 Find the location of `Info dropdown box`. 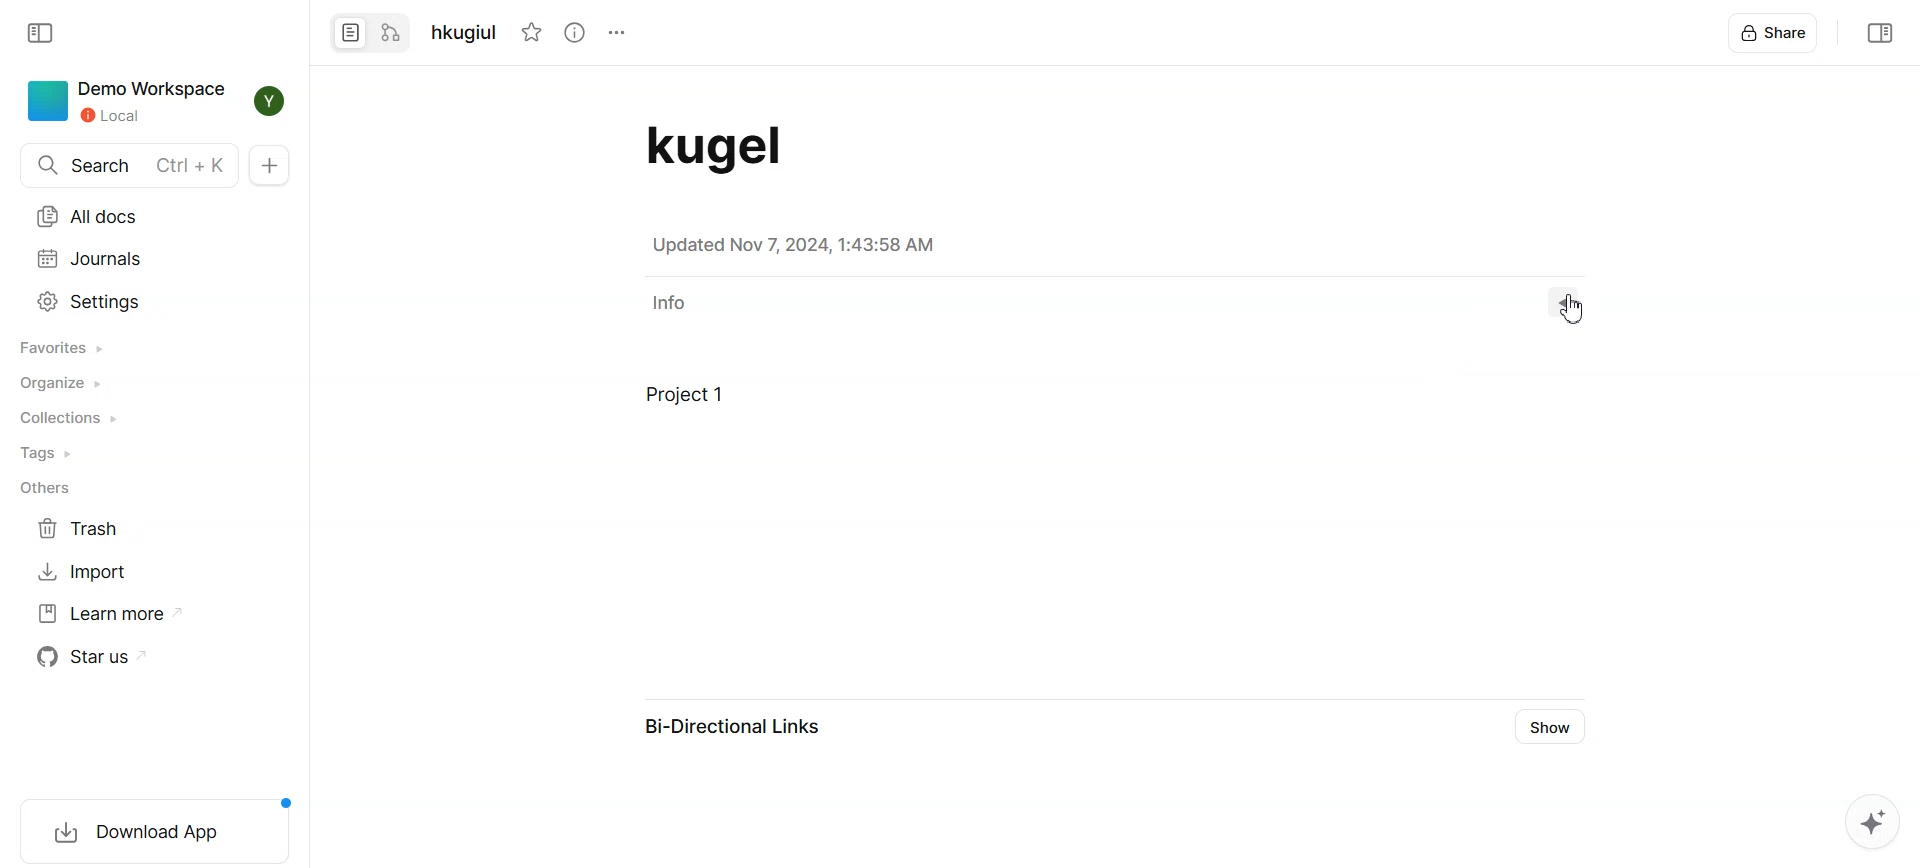

Info dropdown box is located at coordinates (1576, 302).